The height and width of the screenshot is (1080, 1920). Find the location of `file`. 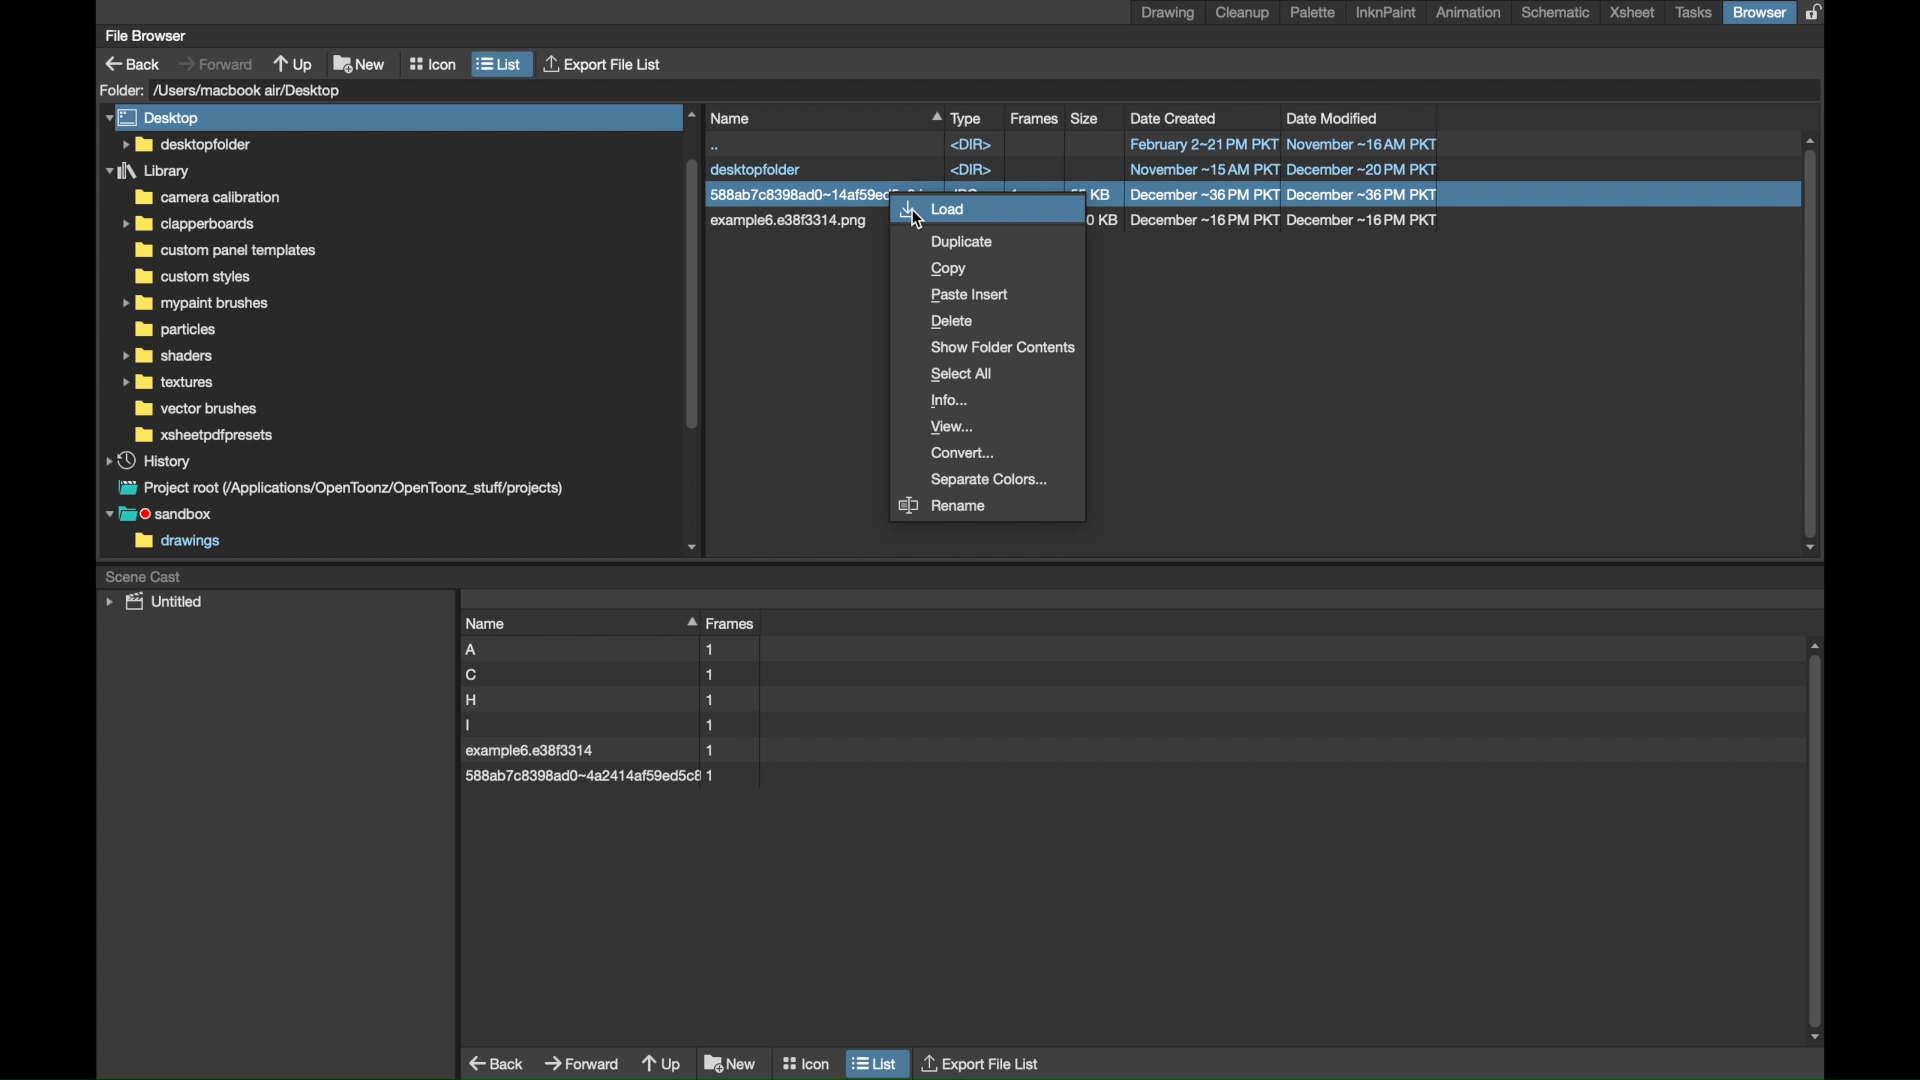

file is located at coordinates (795, 193).